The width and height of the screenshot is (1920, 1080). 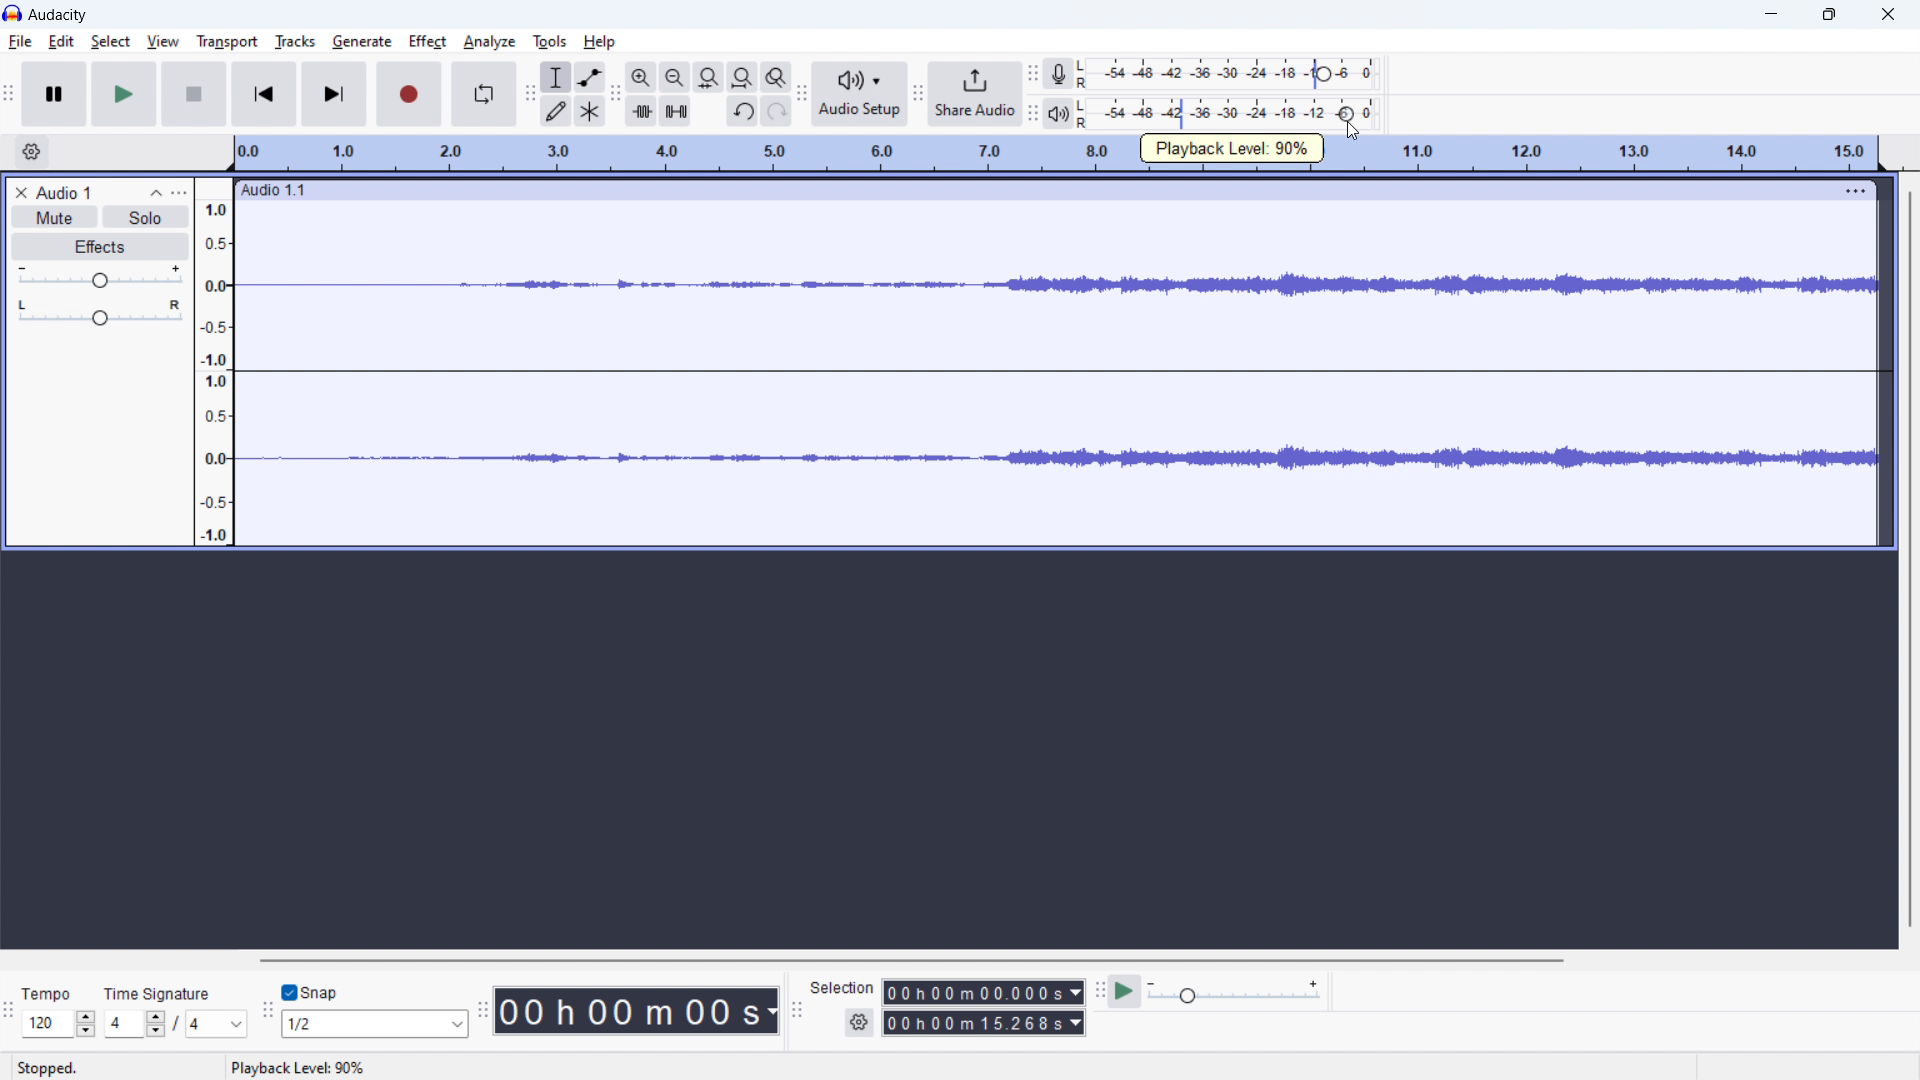 I want to click on time, so click(x=637, y=1011).